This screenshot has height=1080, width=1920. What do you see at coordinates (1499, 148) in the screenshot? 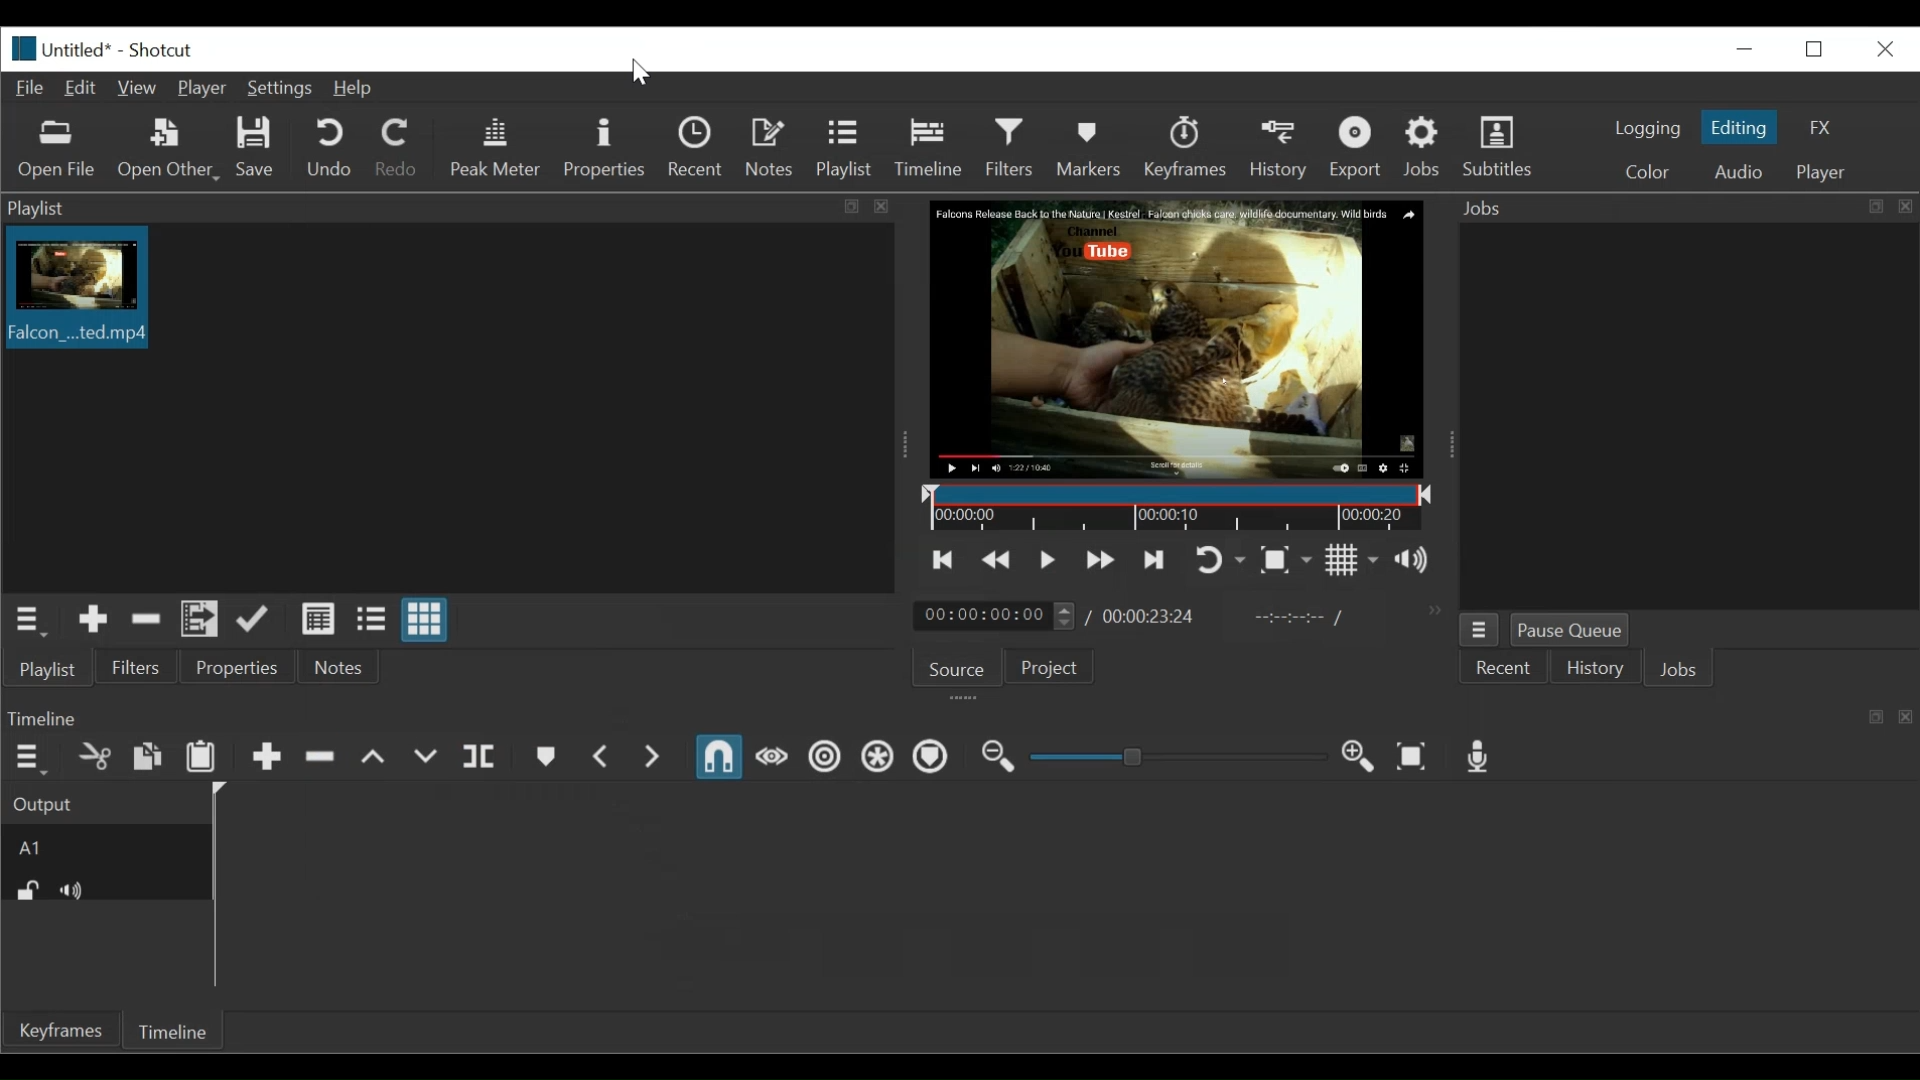
I see `Subtitles` at bounding box center [1499, 148].